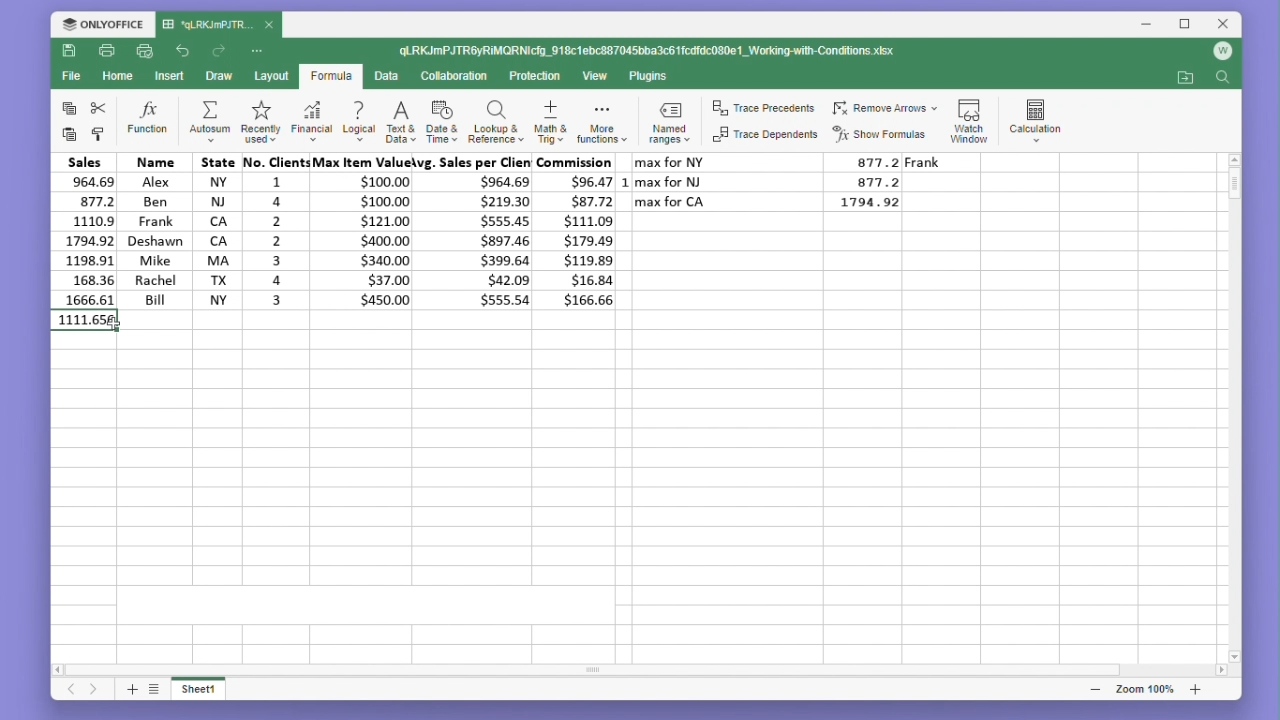 The image size is (1280, 720). I want to click on Maths and trigonometry, so click(551, 119).